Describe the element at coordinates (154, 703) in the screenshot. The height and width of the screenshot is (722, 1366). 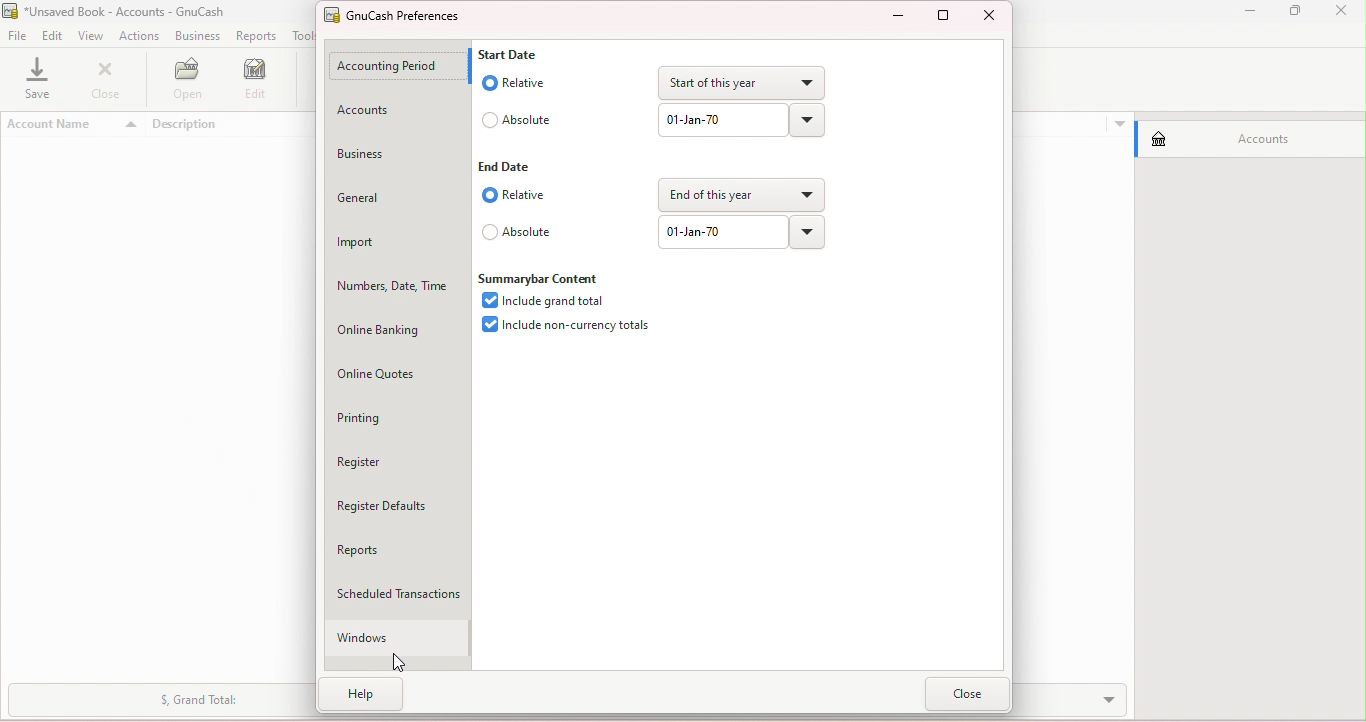
I see `Summary bar drop down` at that location.